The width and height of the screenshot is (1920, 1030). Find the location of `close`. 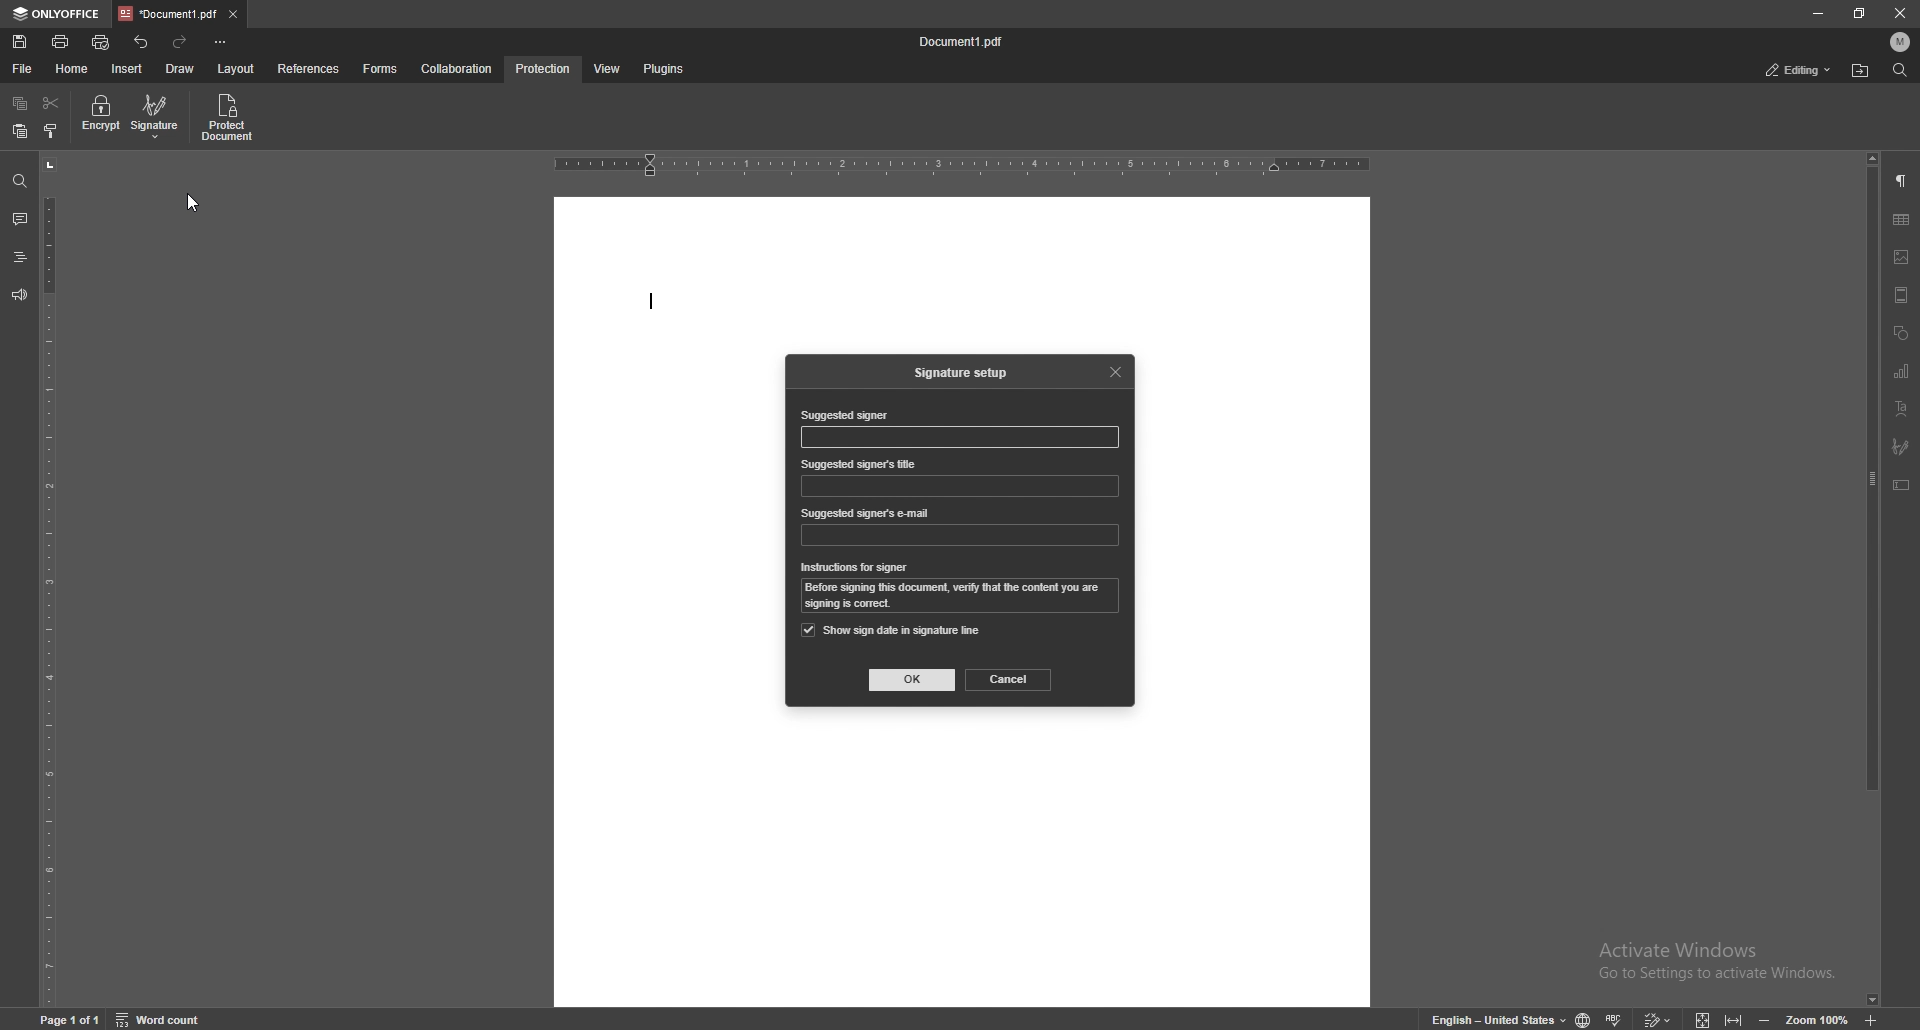

close is located at coordinates (1901, 15).